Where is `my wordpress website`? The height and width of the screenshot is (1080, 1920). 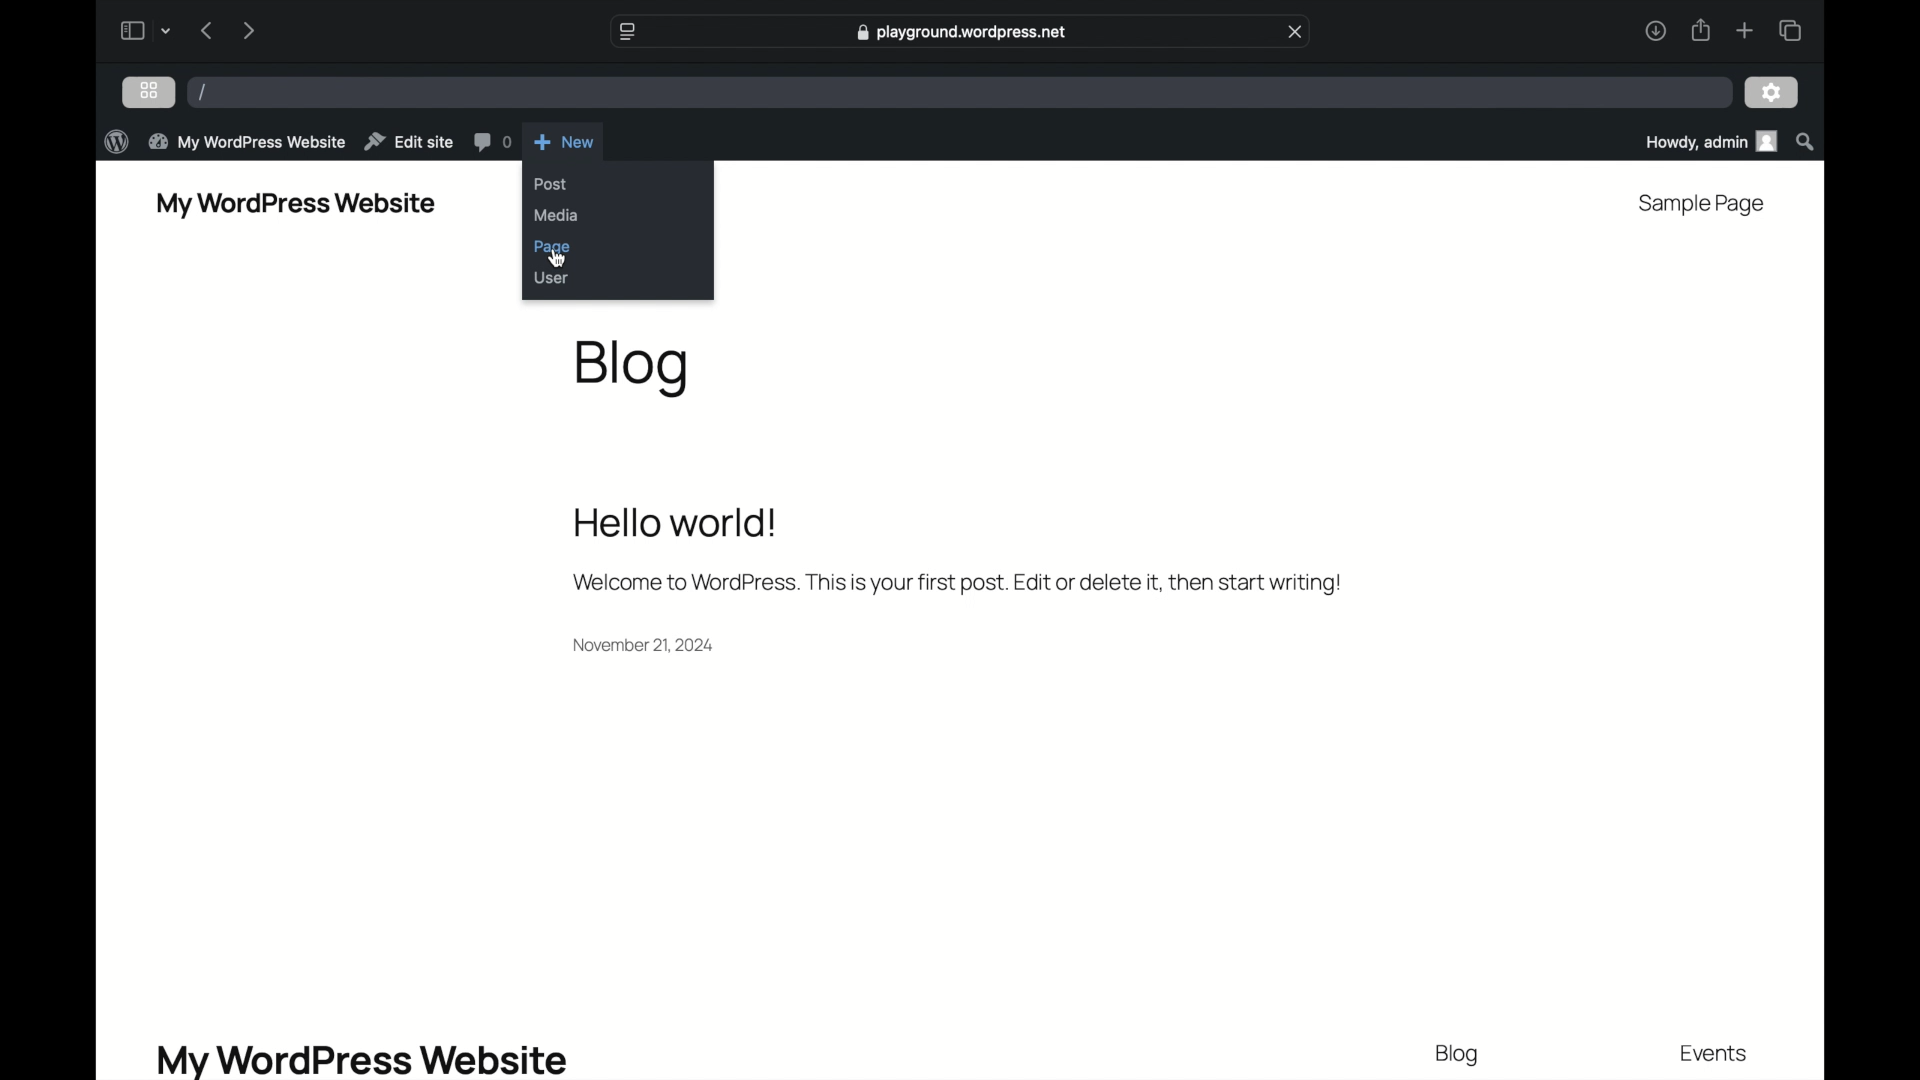 my wordpress website is located at coordinates (247, 141).